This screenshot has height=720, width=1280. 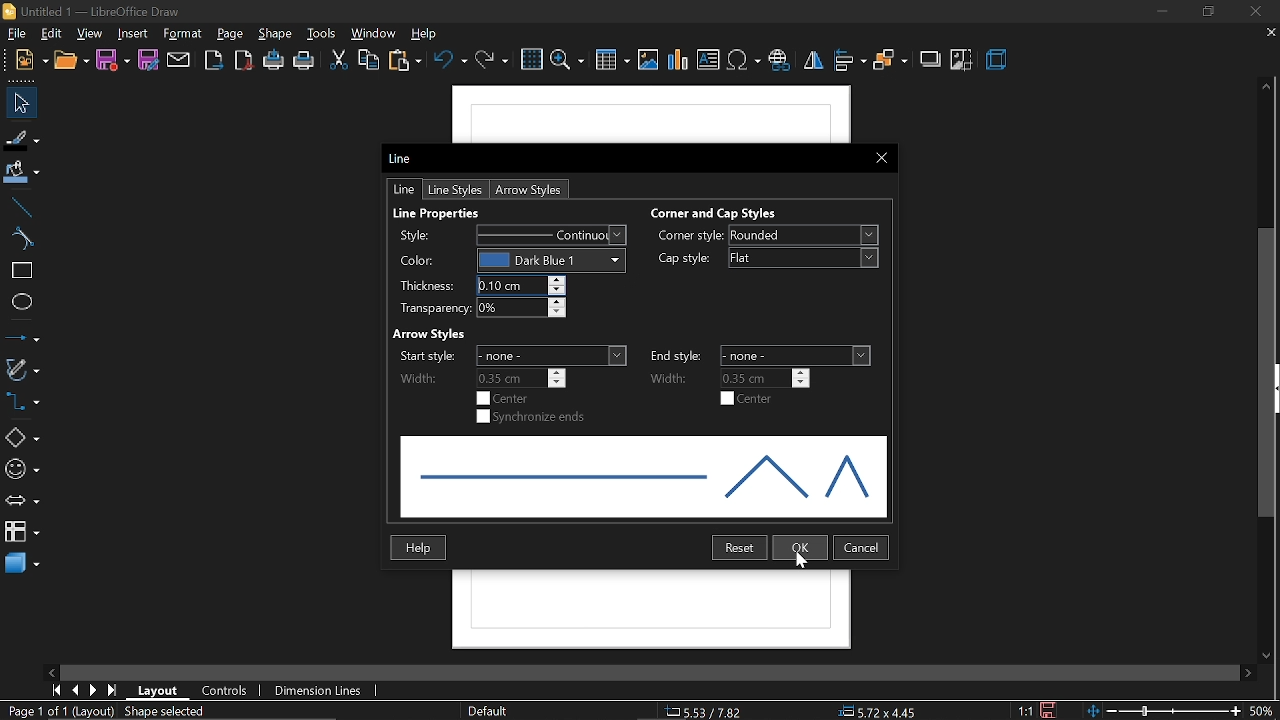 What do you see at coordinates (59, 712) in the screenshot?
I see `current page` at bounding box center [59, 712].